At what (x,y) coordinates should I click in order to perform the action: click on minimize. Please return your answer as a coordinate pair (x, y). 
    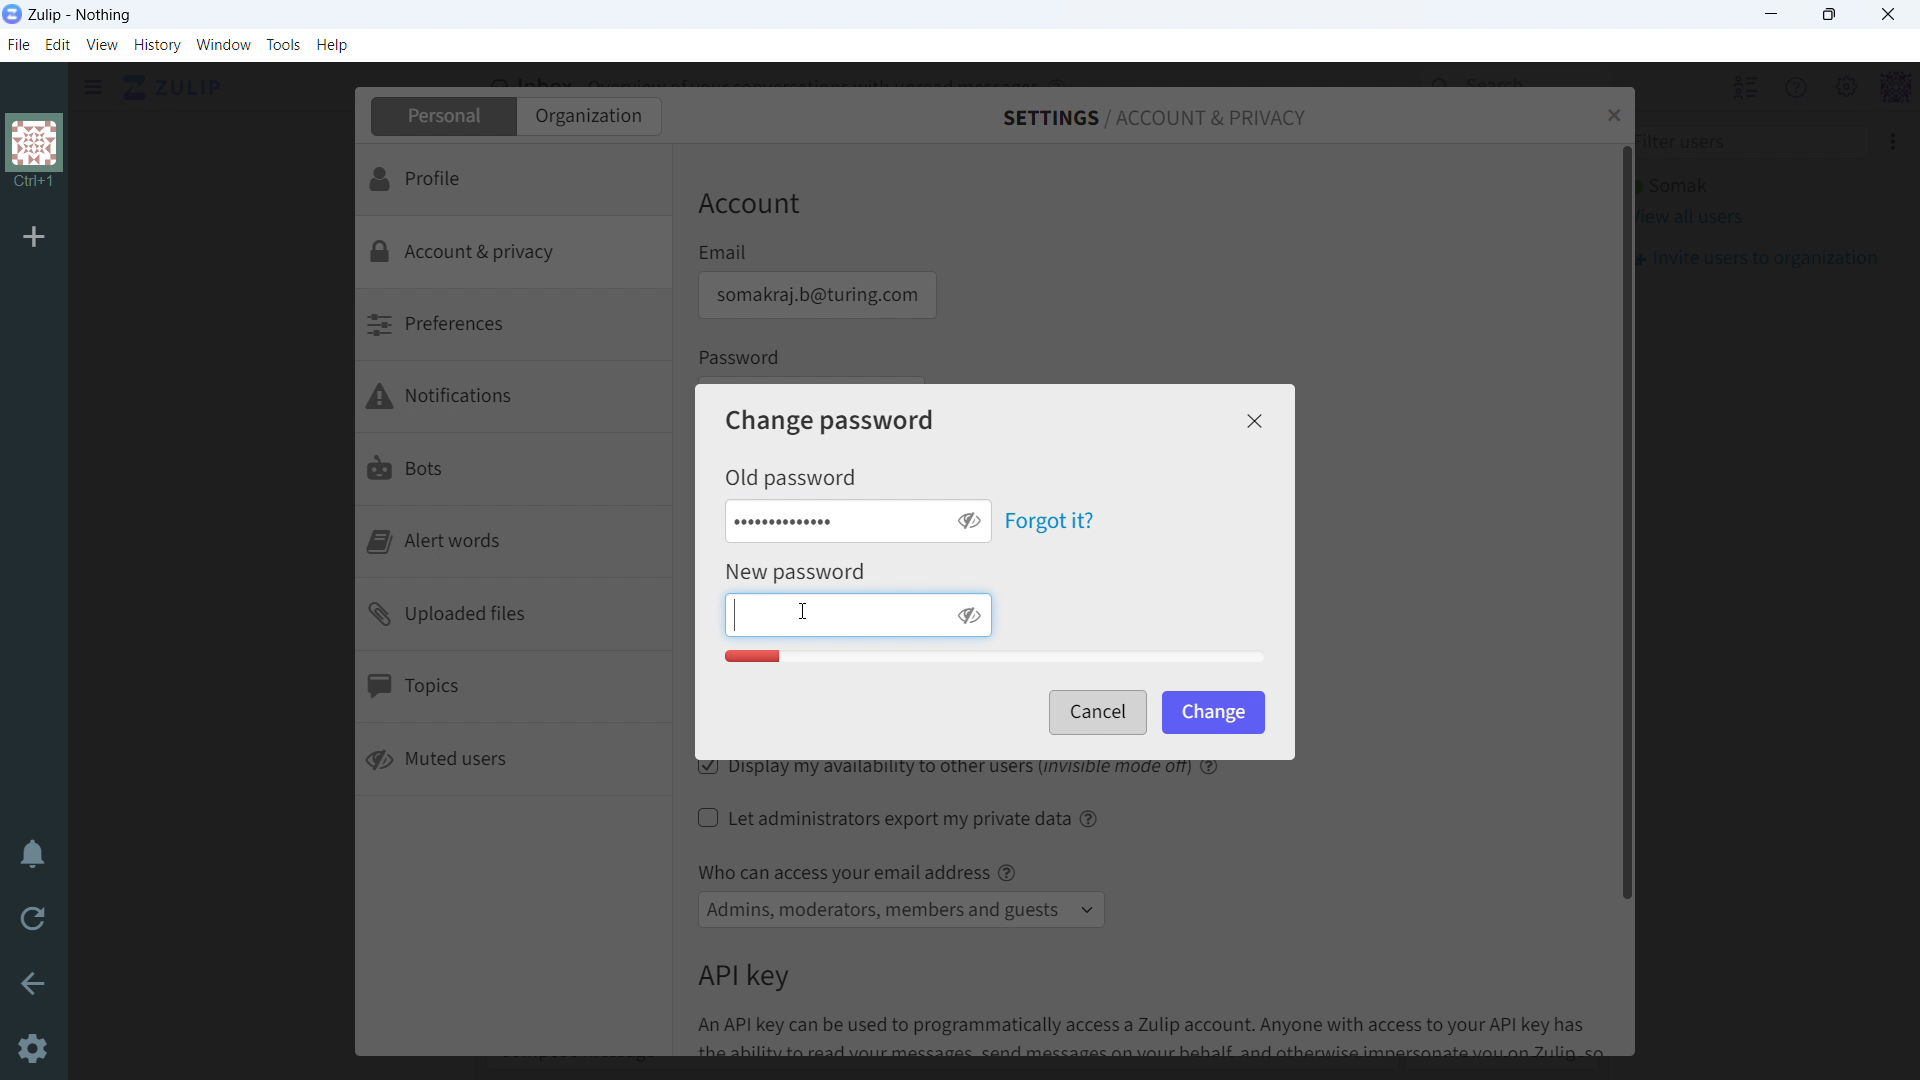
    Looking at the image, I should click on (1773, 15).